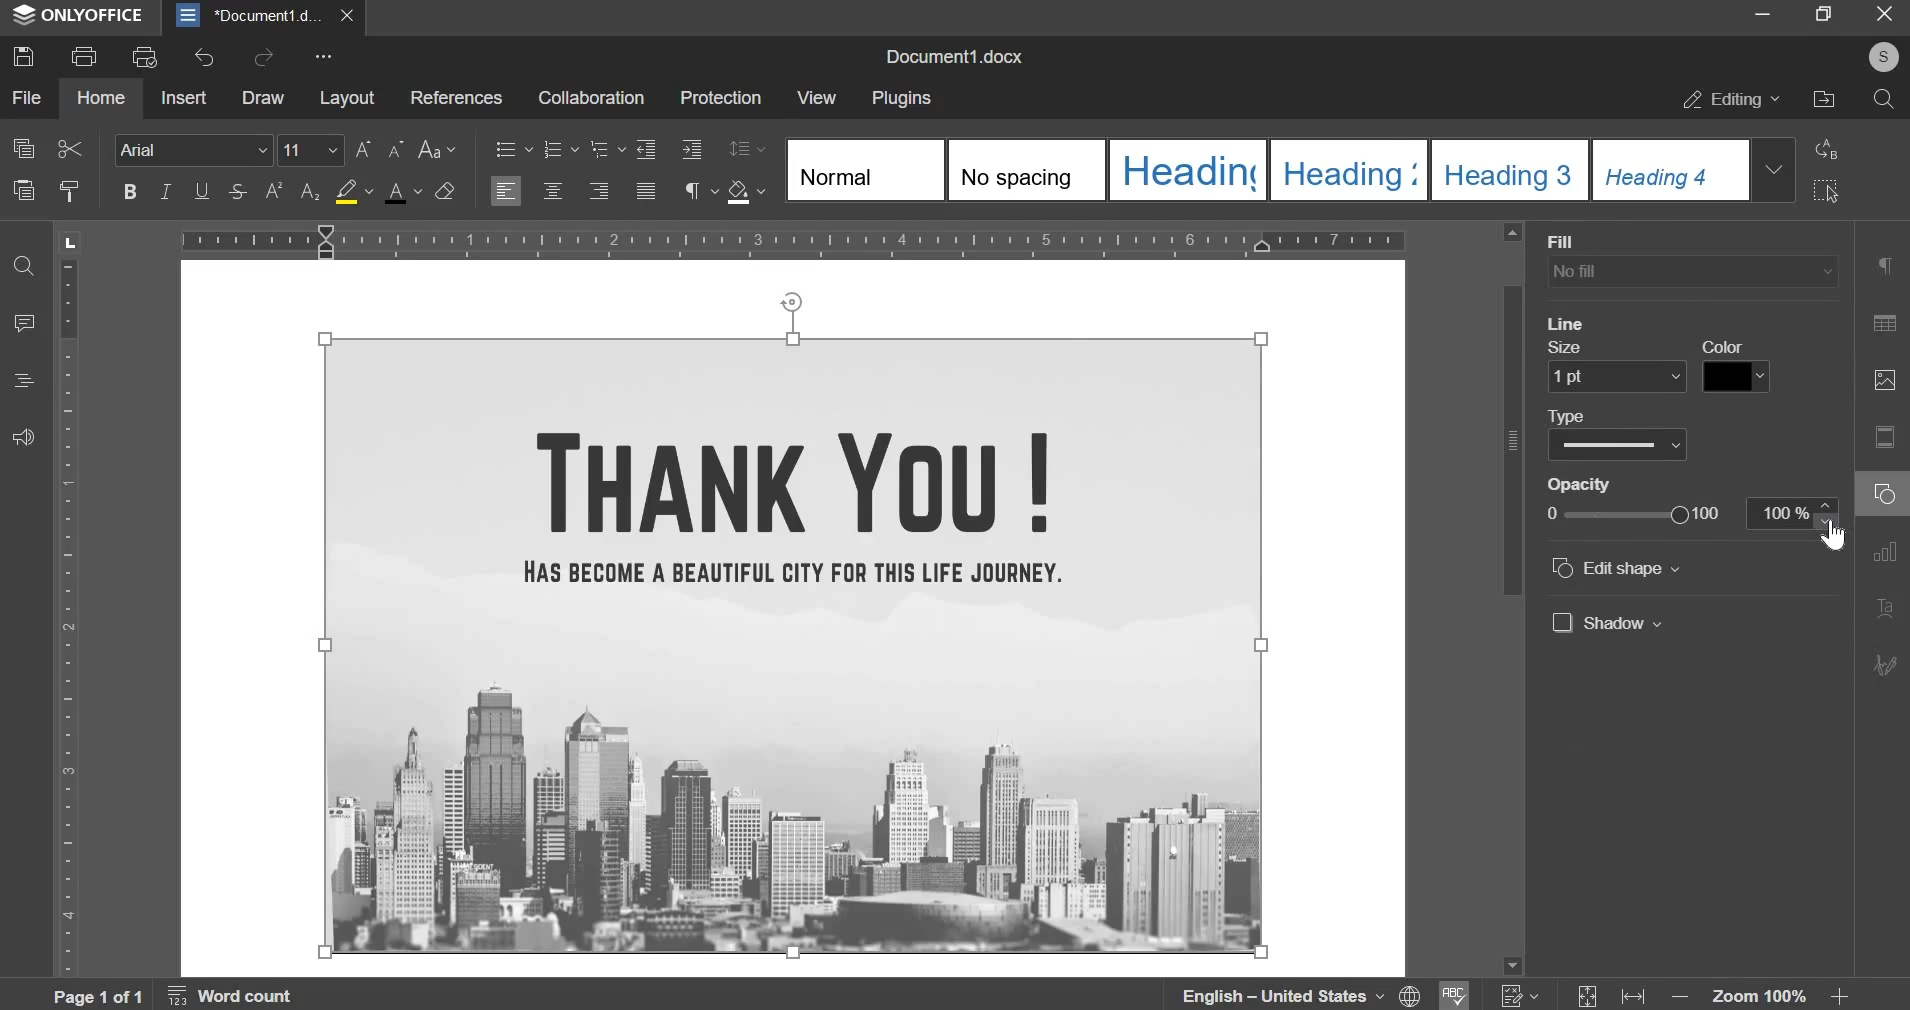  Describe the element at coordinates (1625, 313) in the screenshot. I see `Paragraph spacing` at that location.